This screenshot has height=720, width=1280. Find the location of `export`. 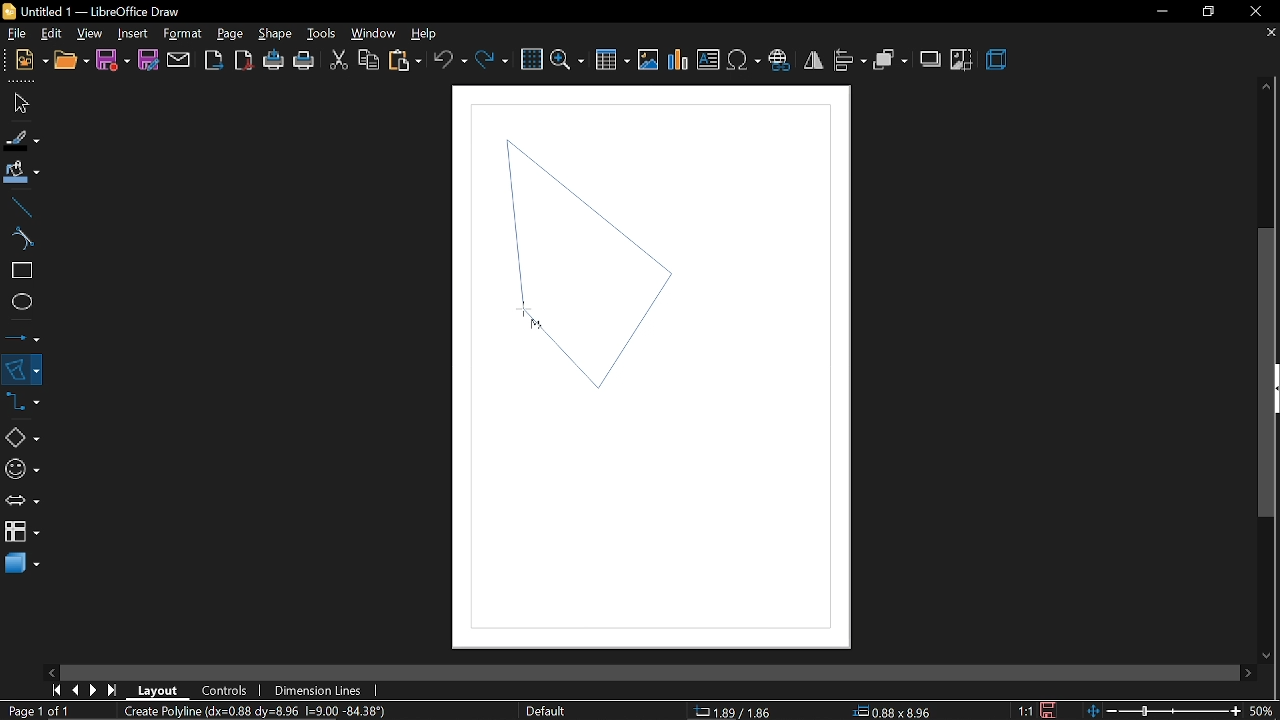

export is located at coordinates (213, 59).